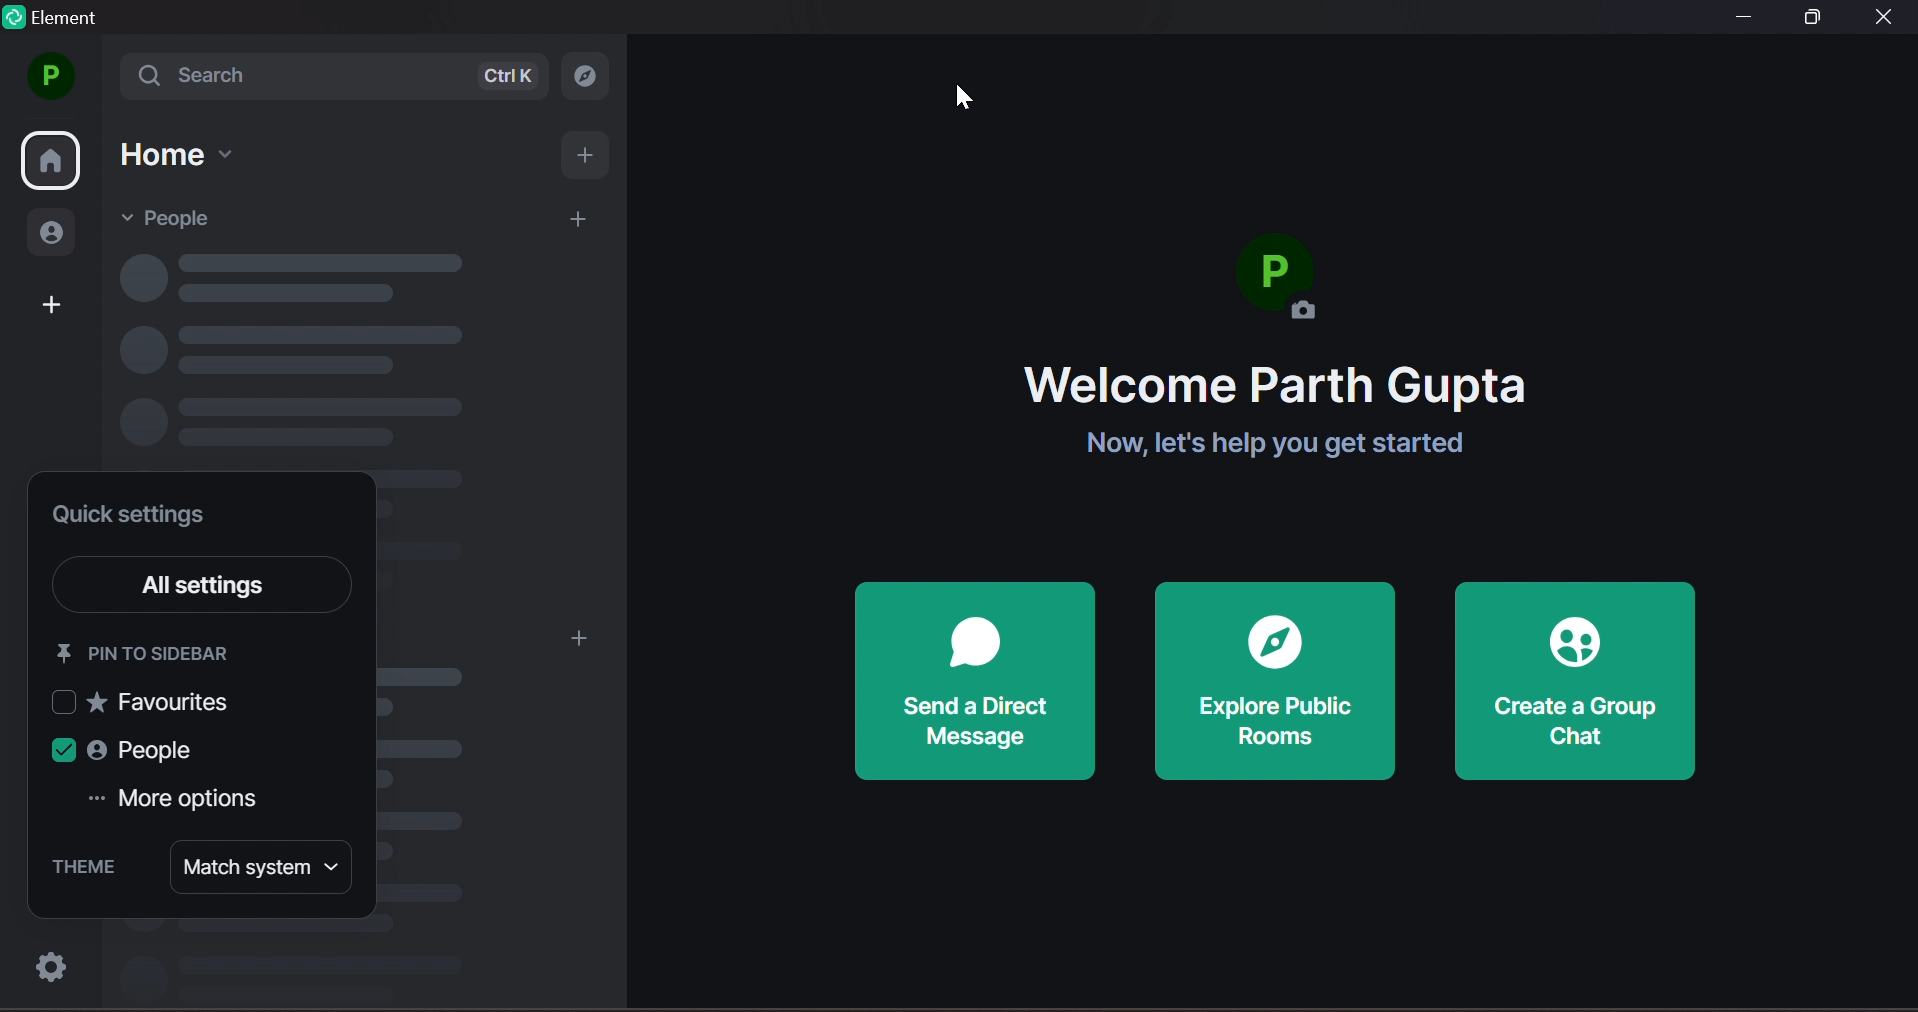  What do you see at coordinates (82, 867) in the screenshot?
I see `THEME` at bounding box center [82, 867].